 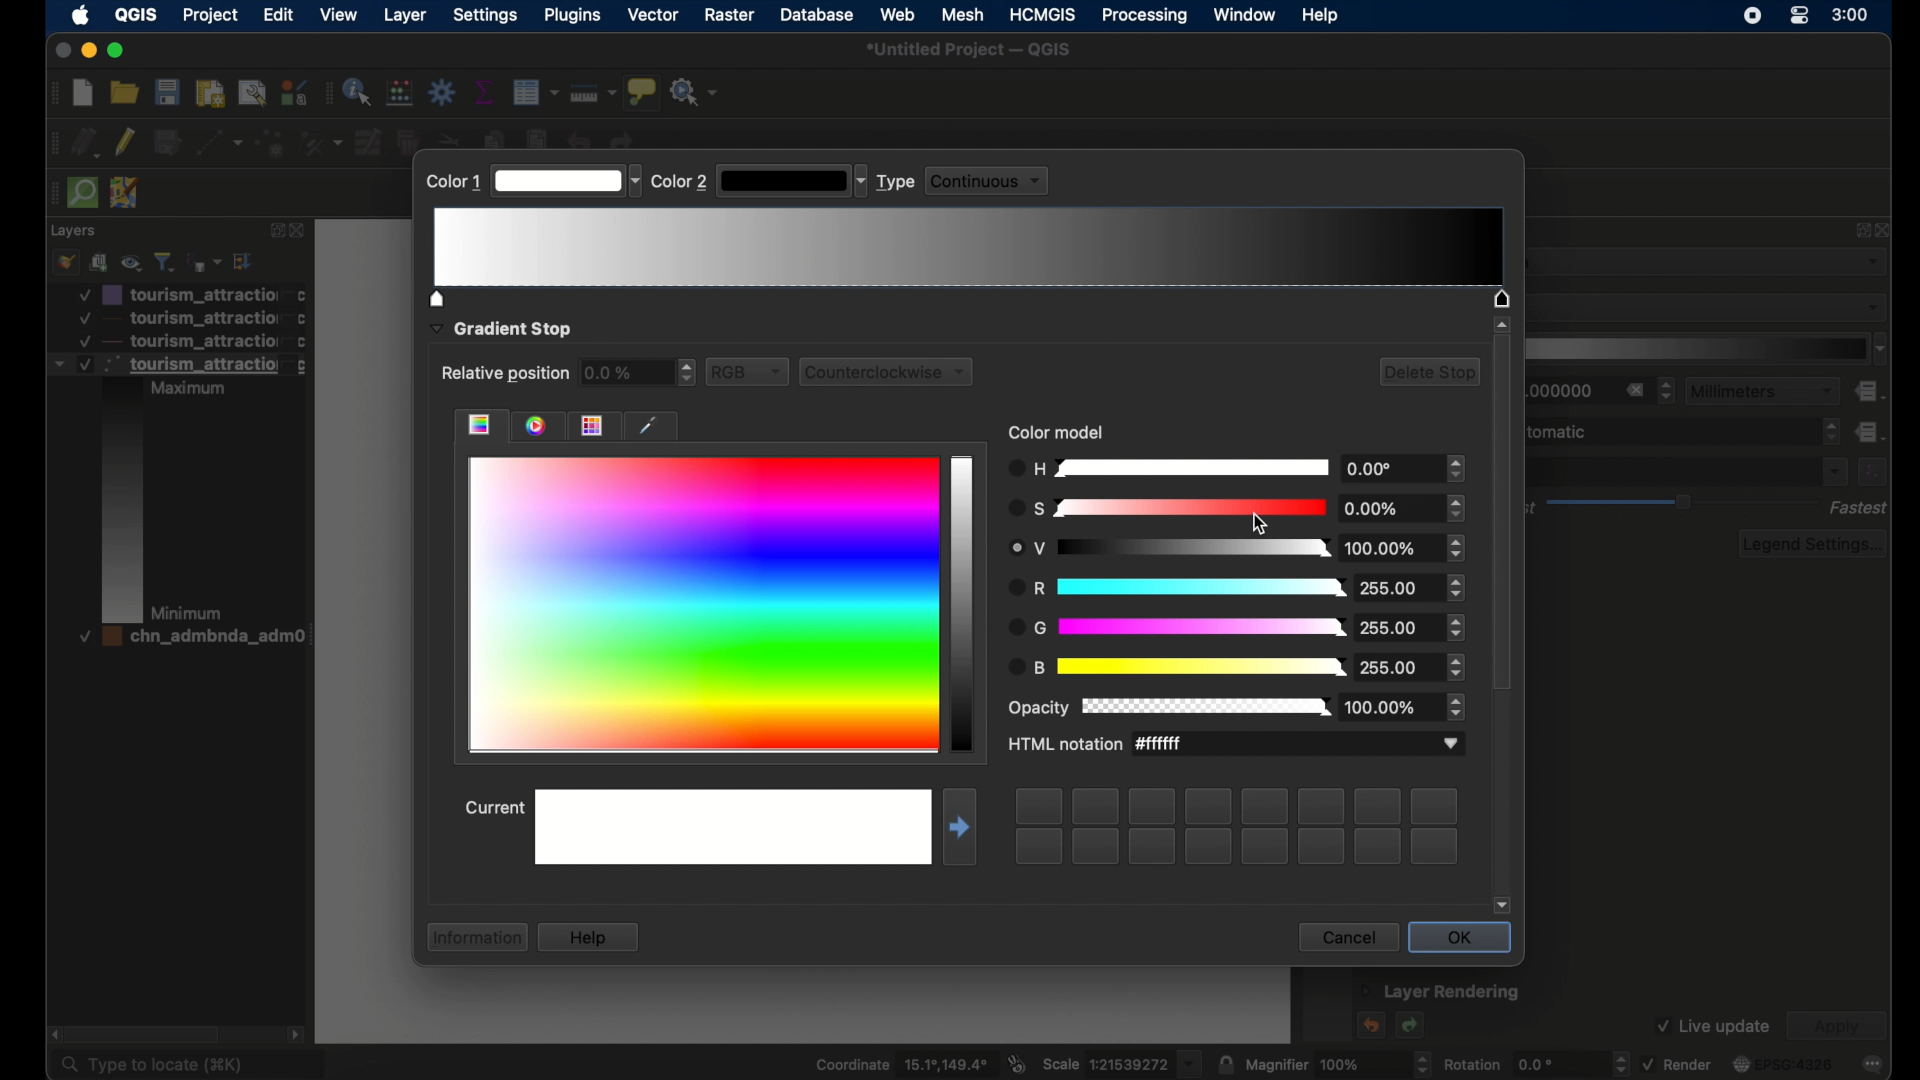 What do you see at coordinates (1043, 14) in the screenshot?
I see `HCMGIS` at bounding box center [1043, 14].